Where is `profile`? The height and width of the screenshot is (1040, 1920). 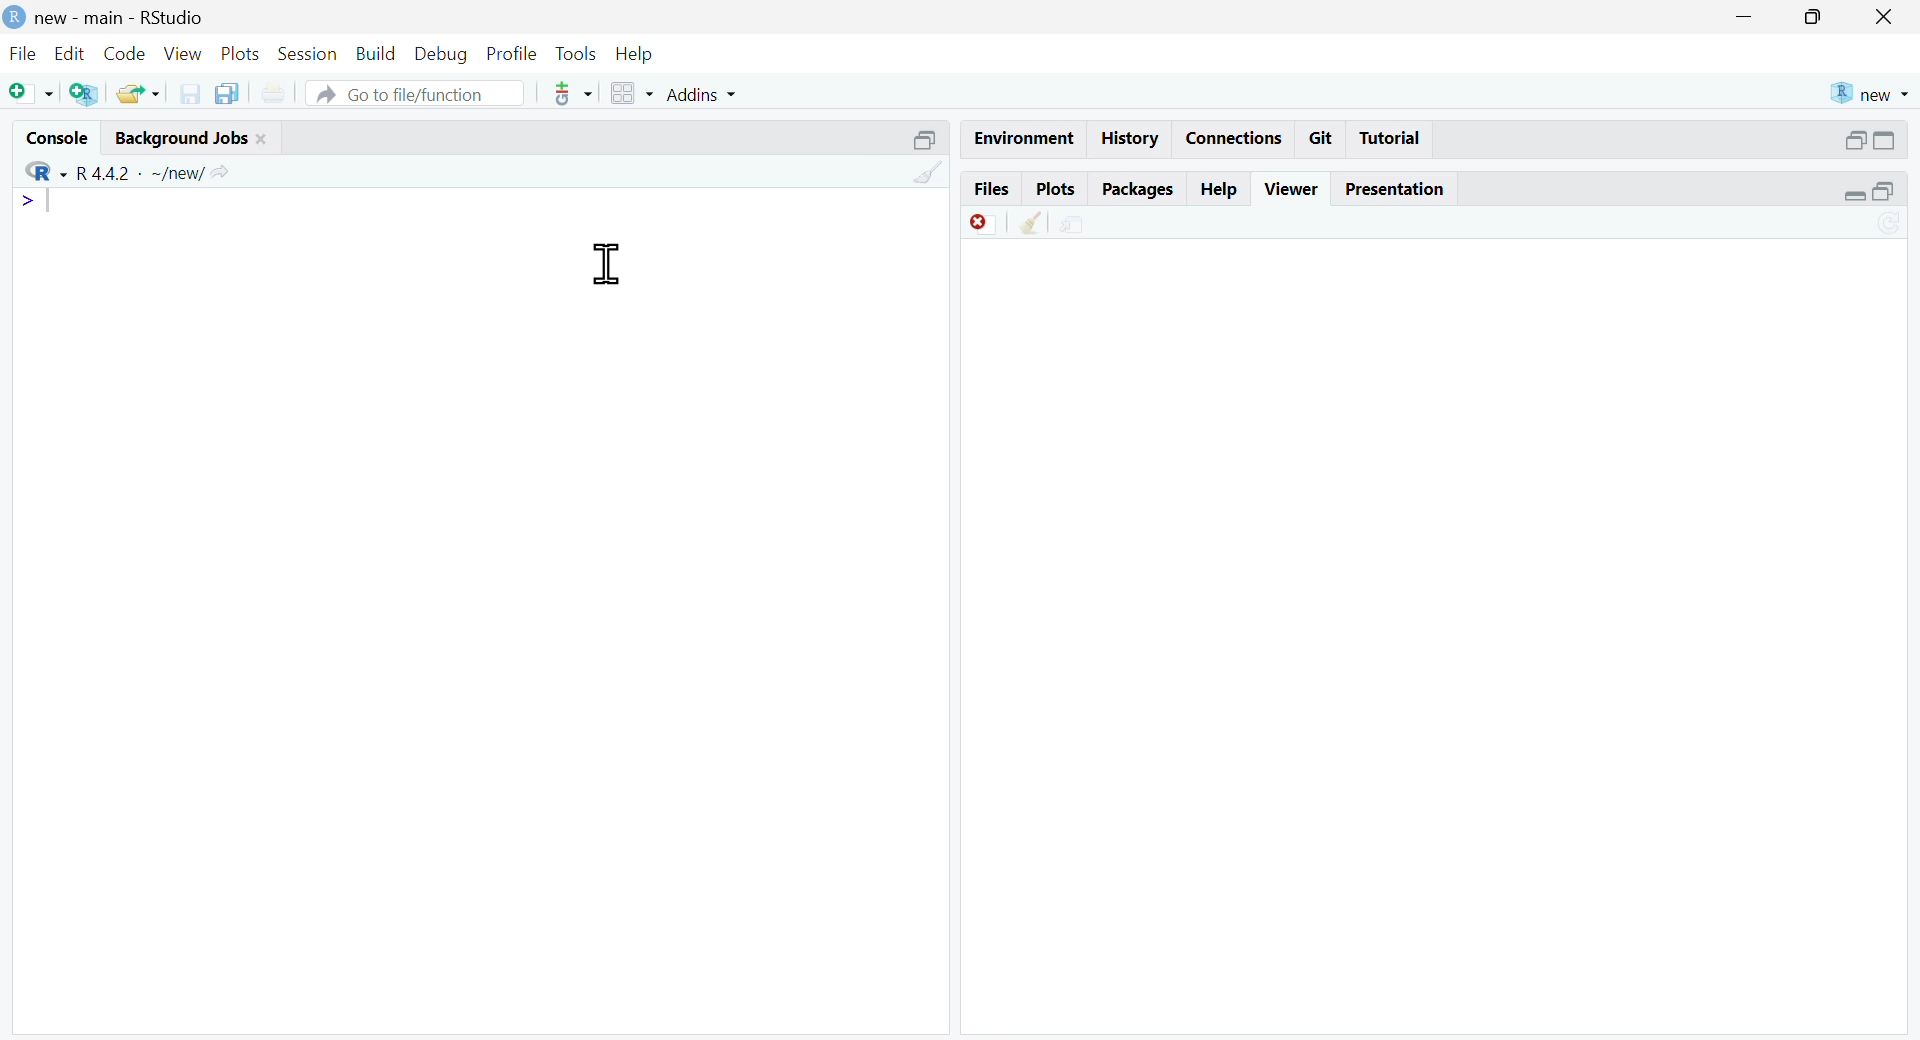
profile is located at coordinates (513, 54).